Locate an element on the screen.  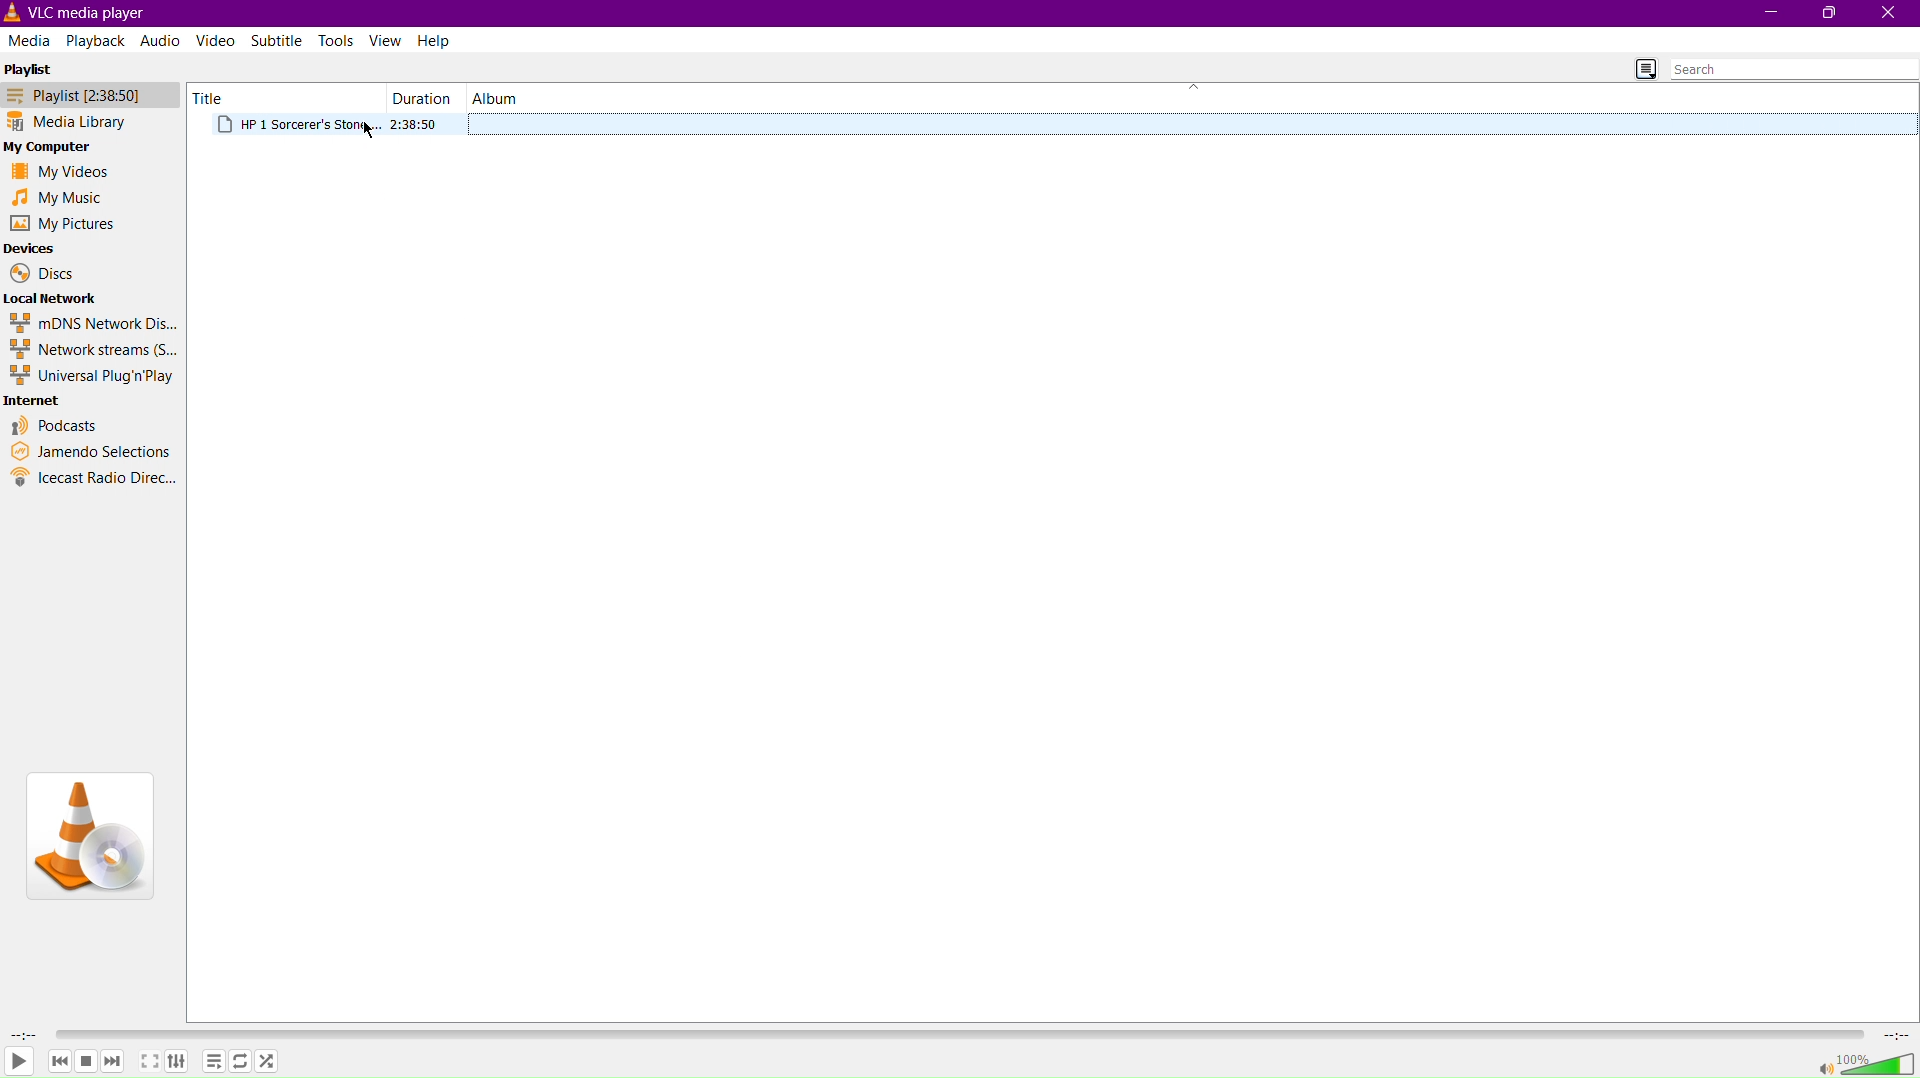
Skip Back is located at coordinates (58, 1060).